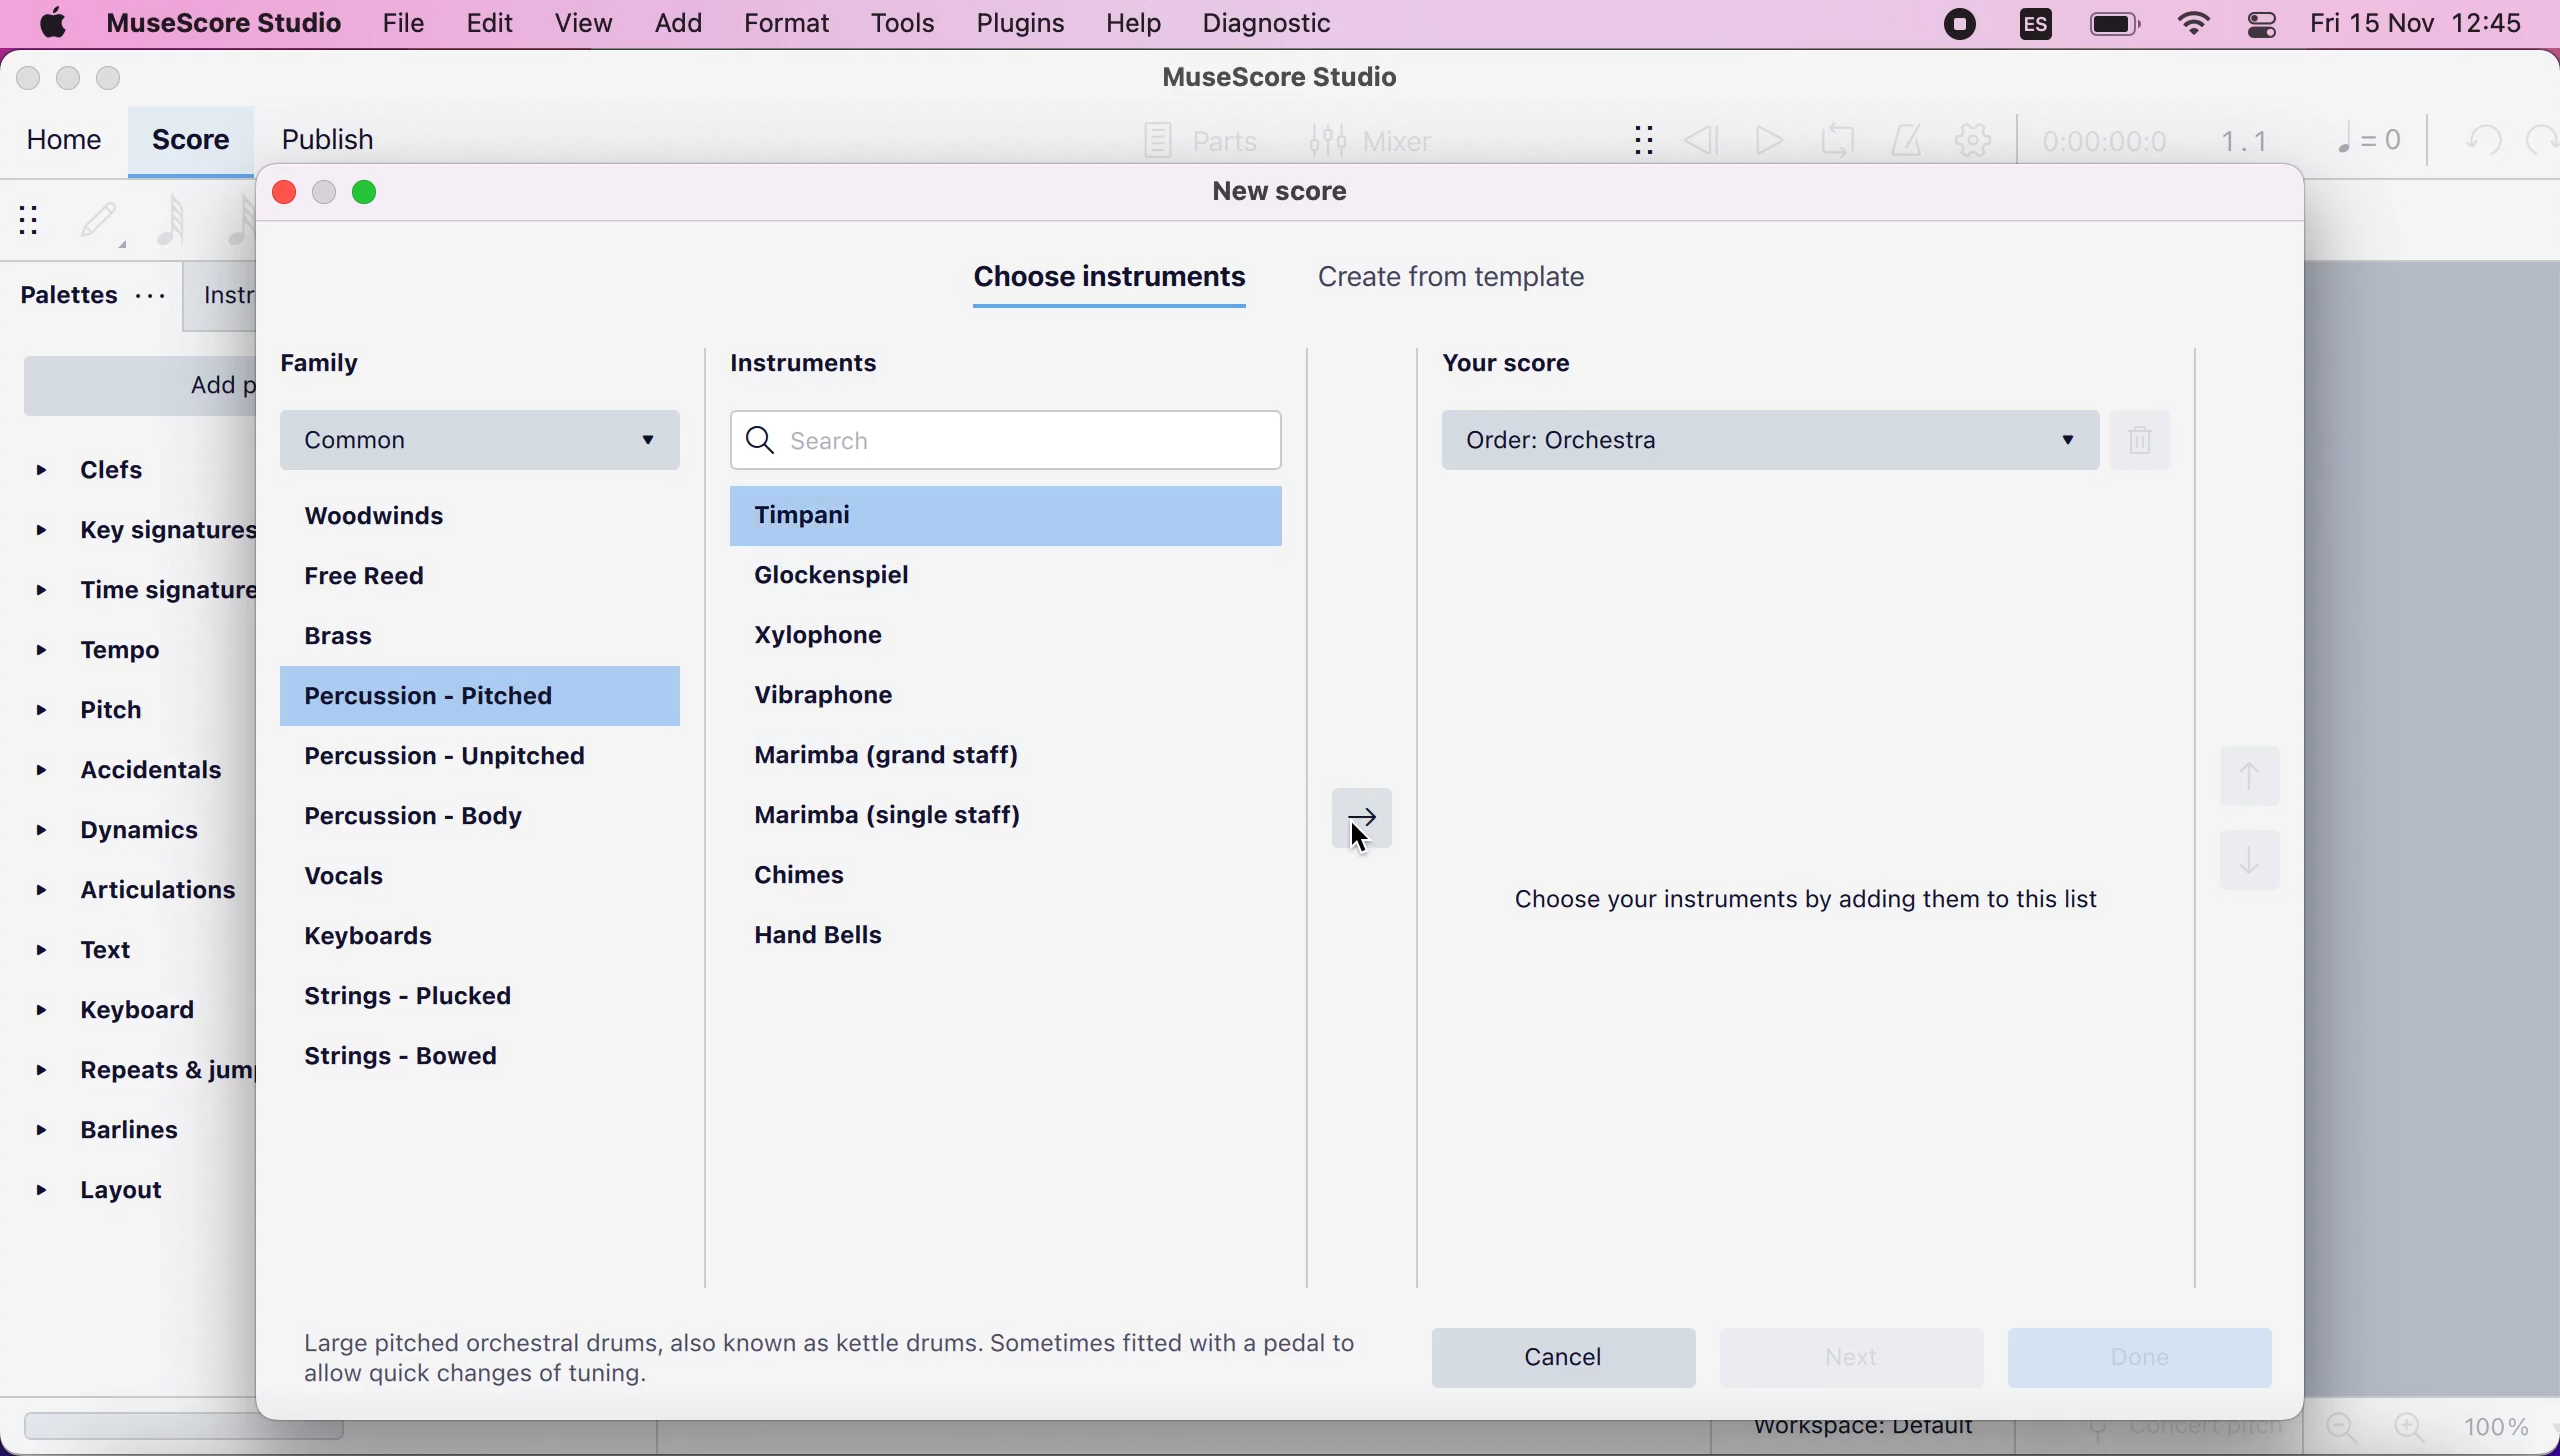 The image size is (2560, 1456). I want to click on undo, so click(2477, 141).